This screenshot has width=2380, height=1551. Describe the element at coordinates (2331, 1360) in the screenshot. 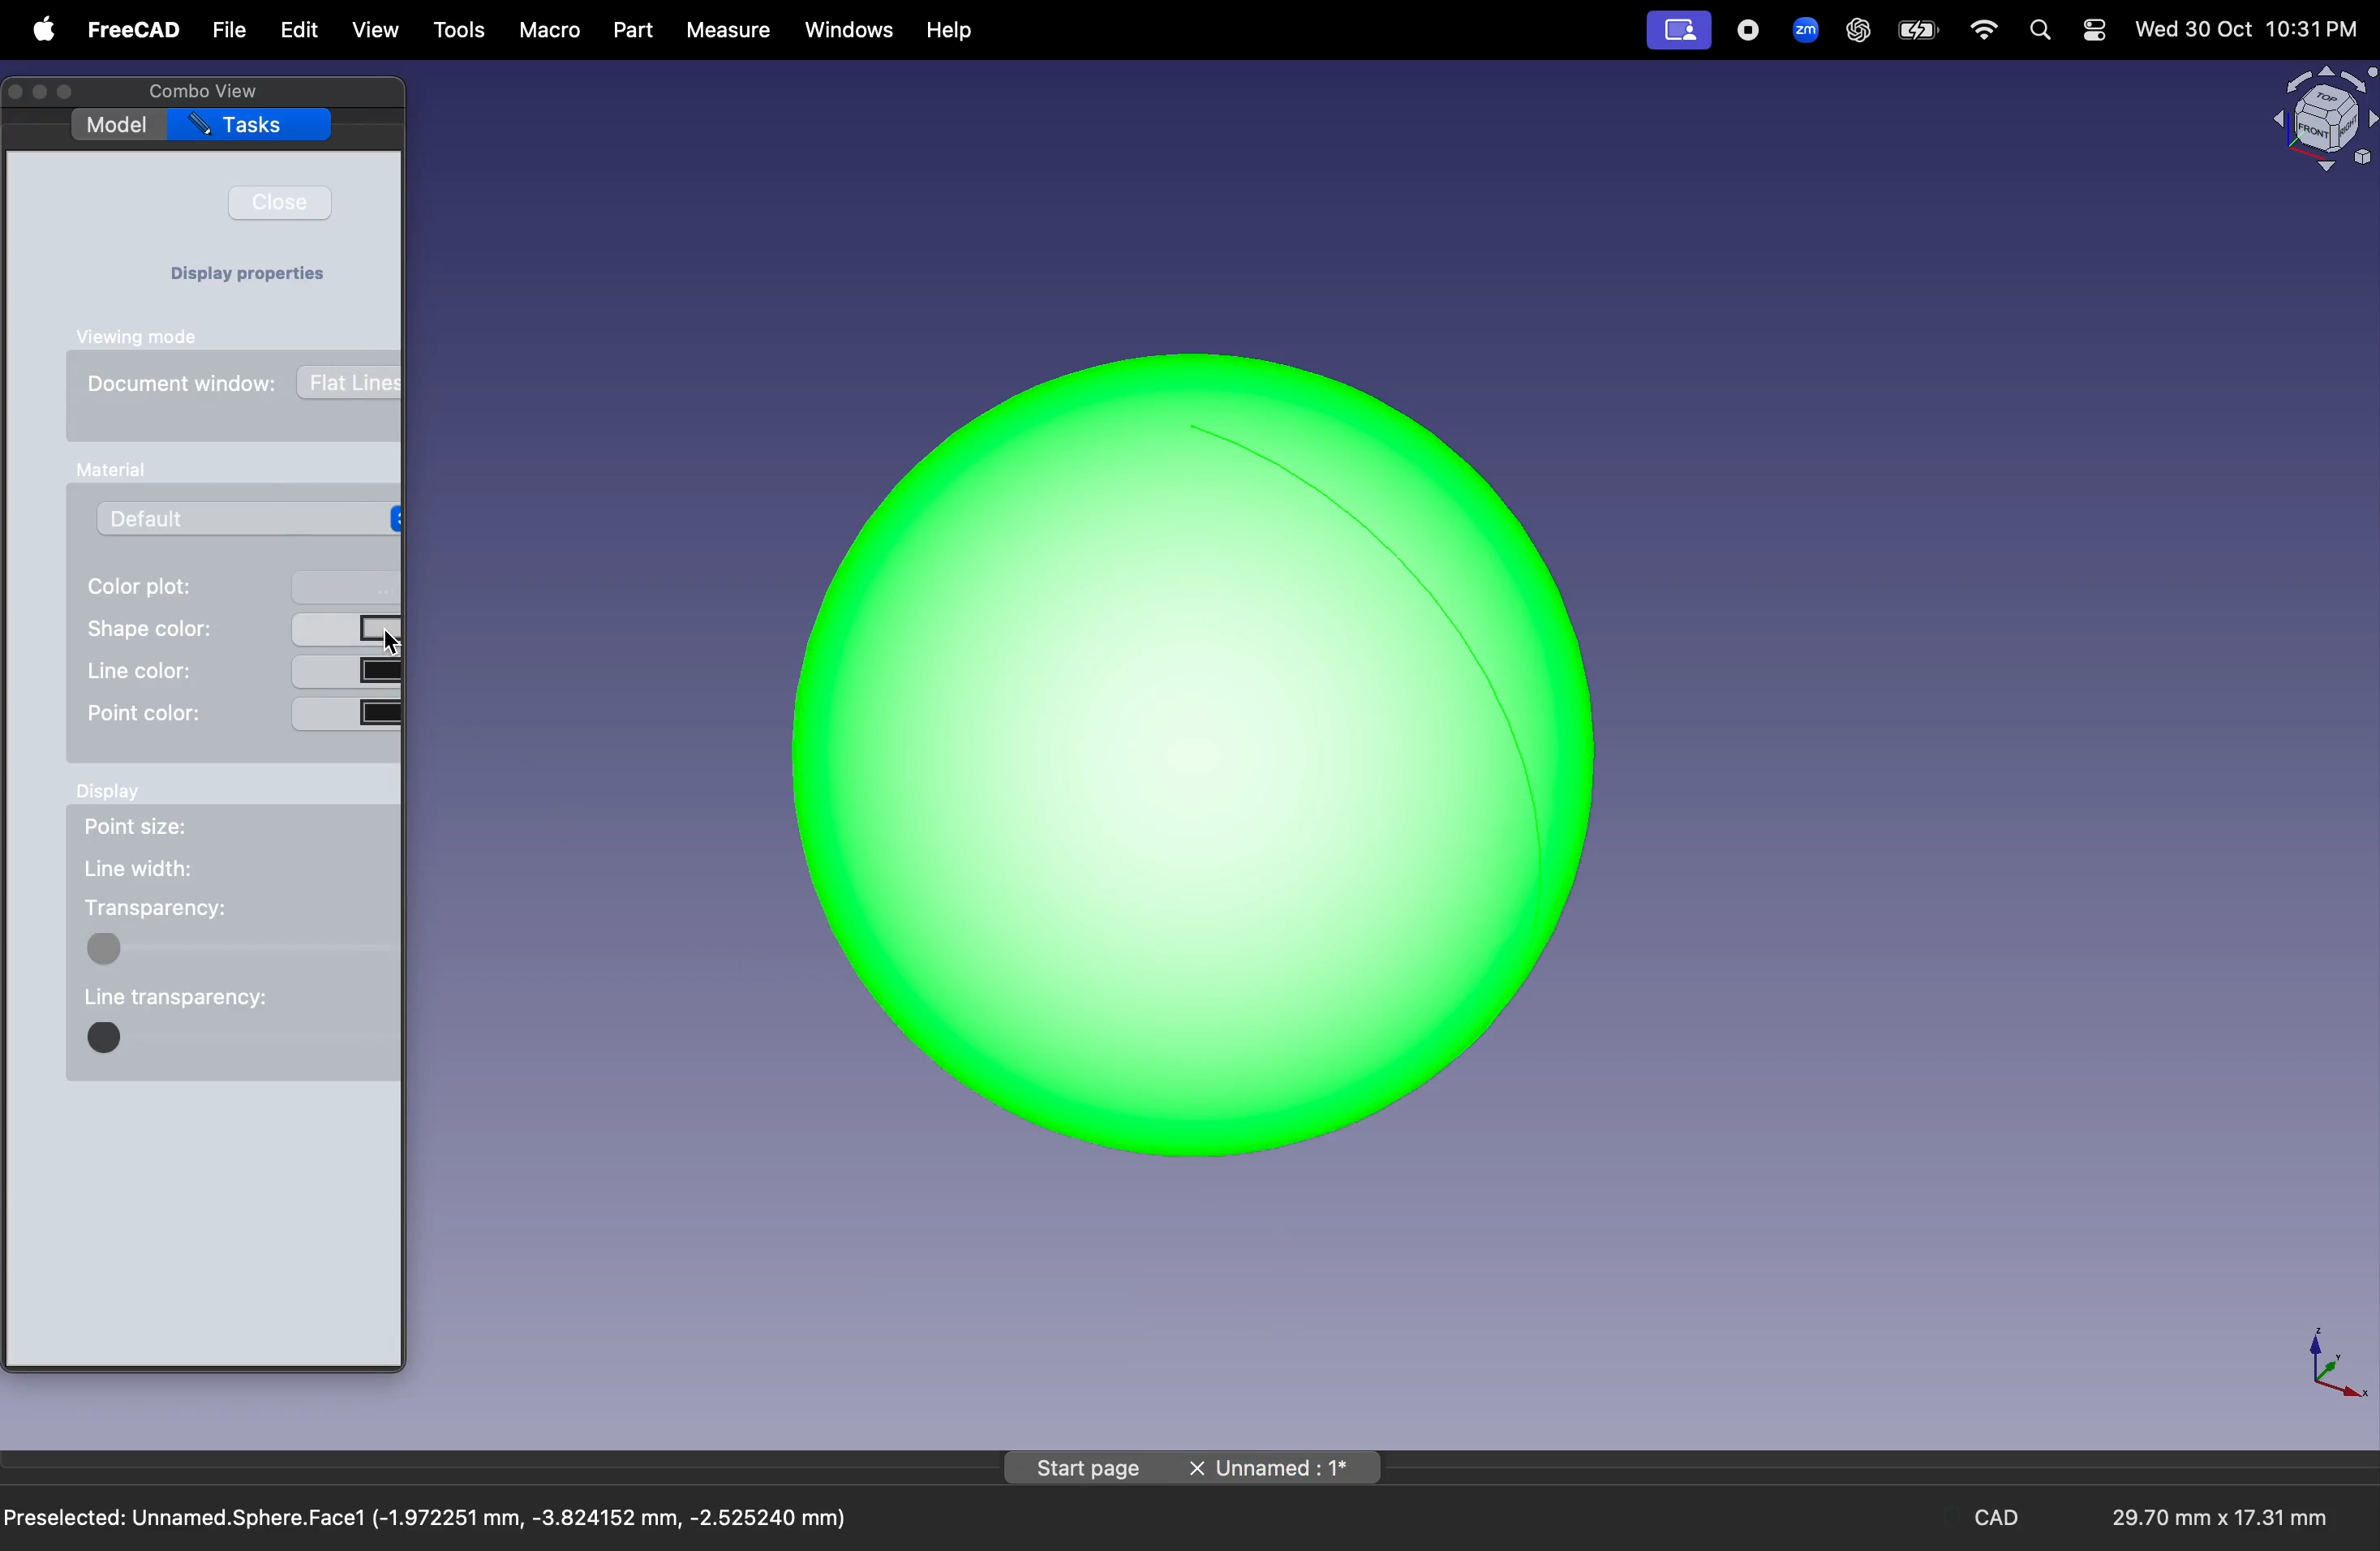

I see `axis` at that location.